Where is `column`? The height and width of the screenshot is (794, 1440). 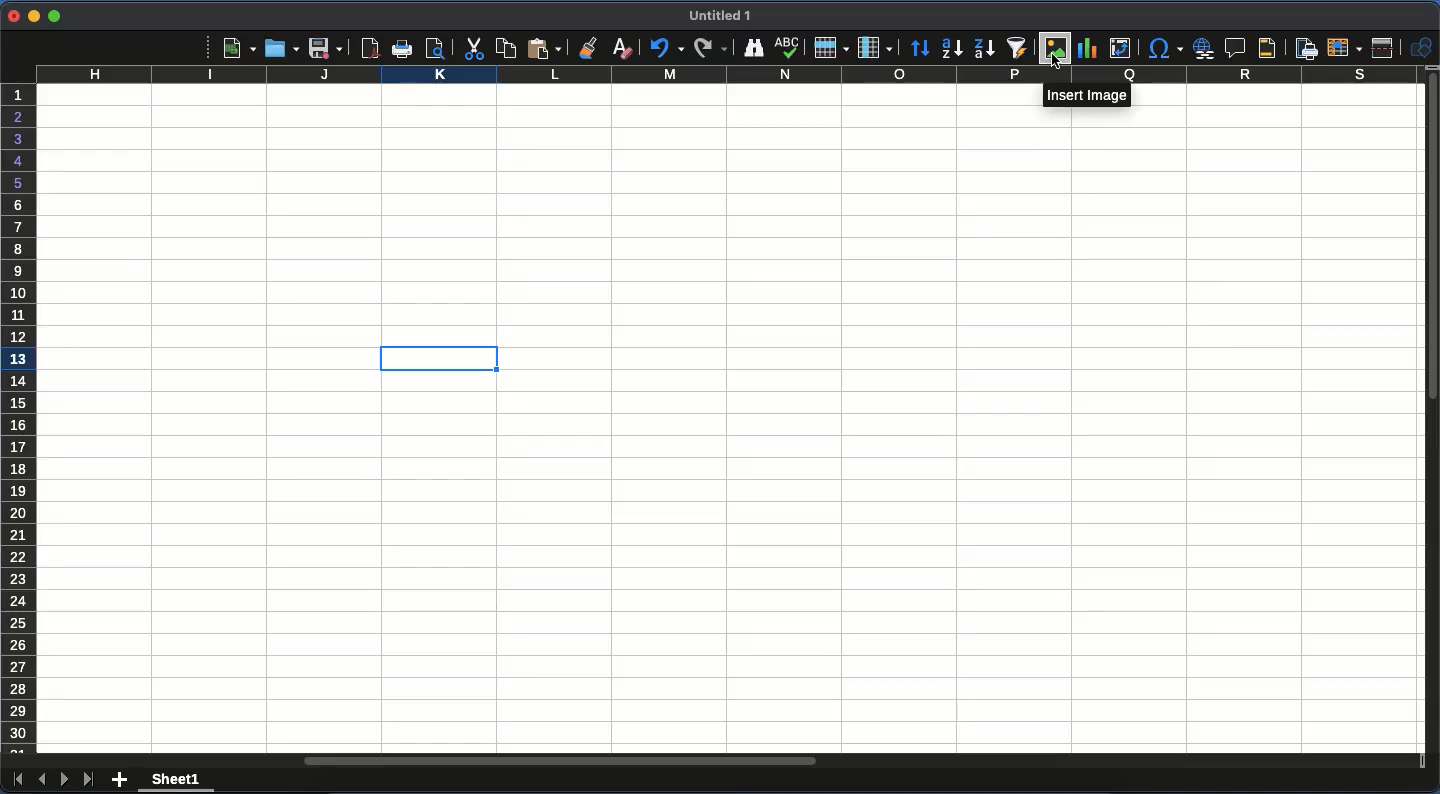 column is located at coordinates (875, 48).